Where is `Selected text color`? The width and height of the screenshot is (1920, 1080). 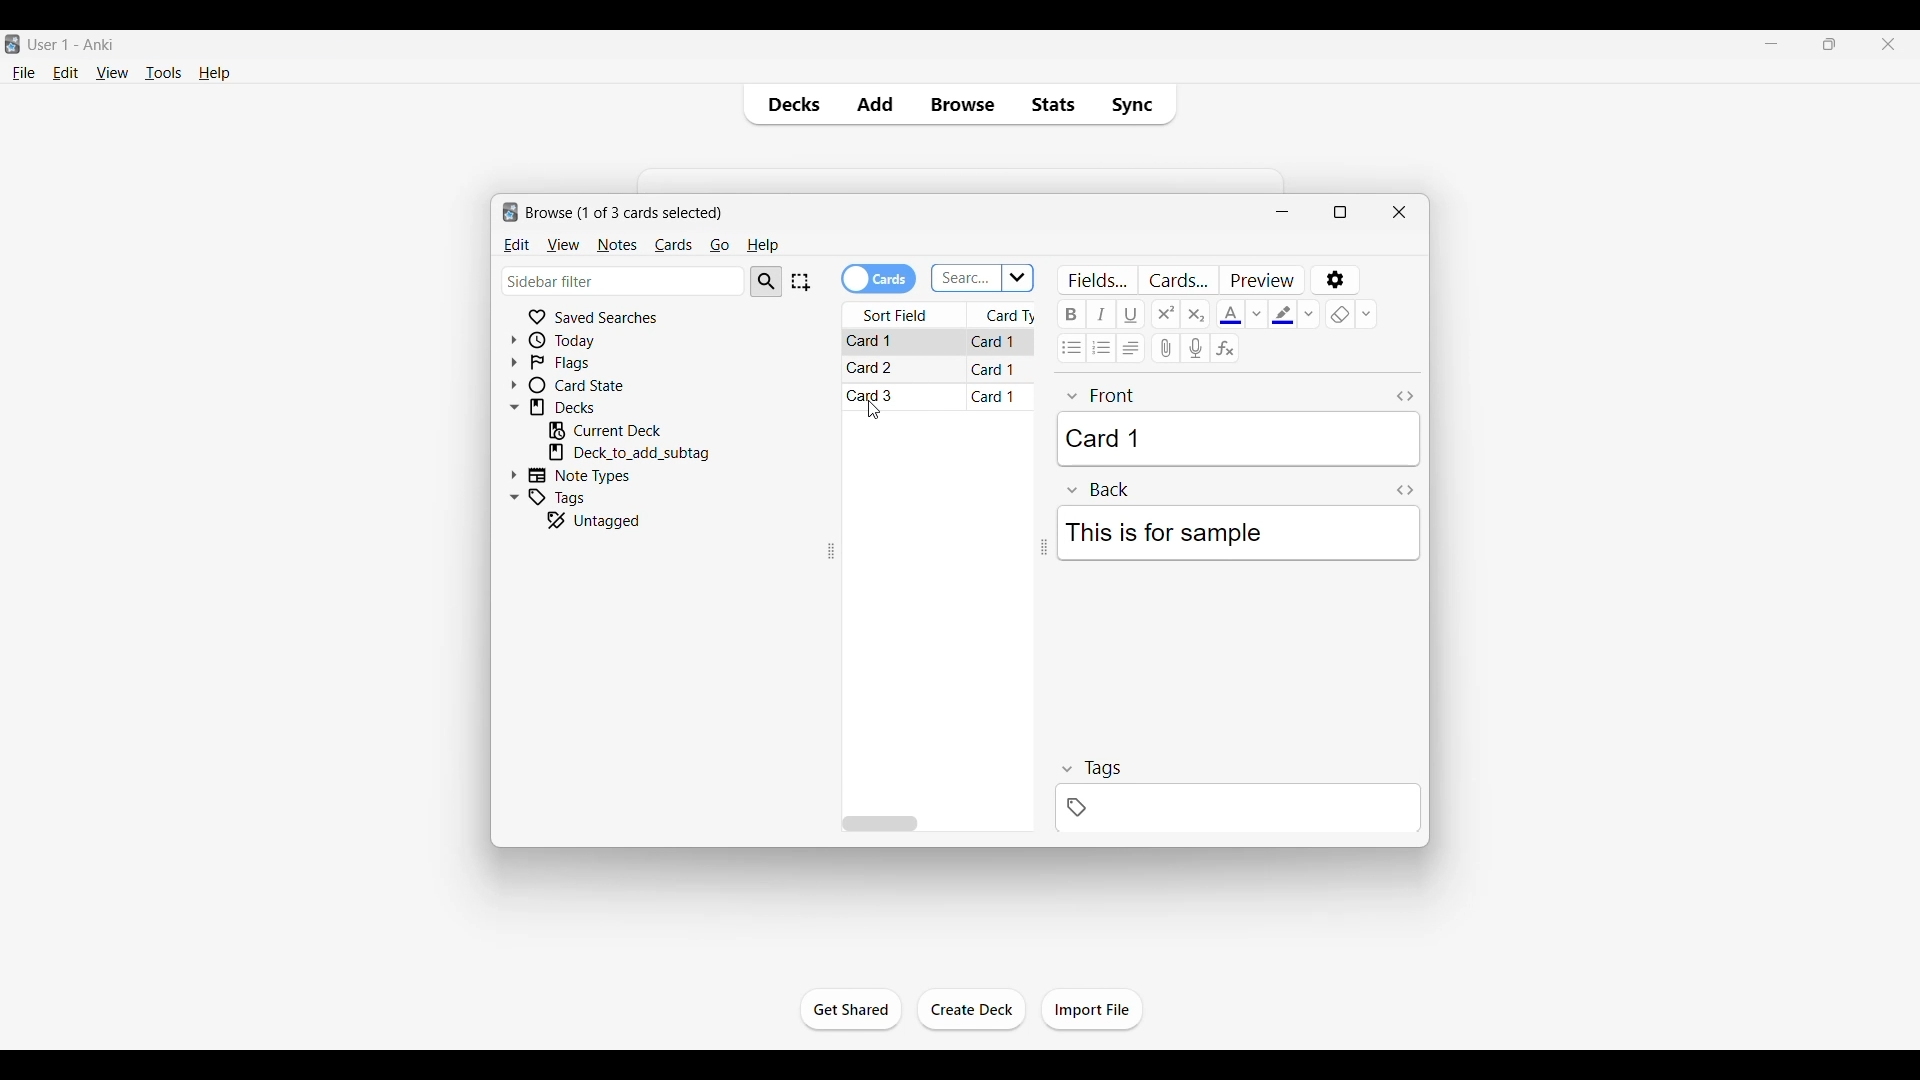
Selected text color is located at coordinates (1230, 315).